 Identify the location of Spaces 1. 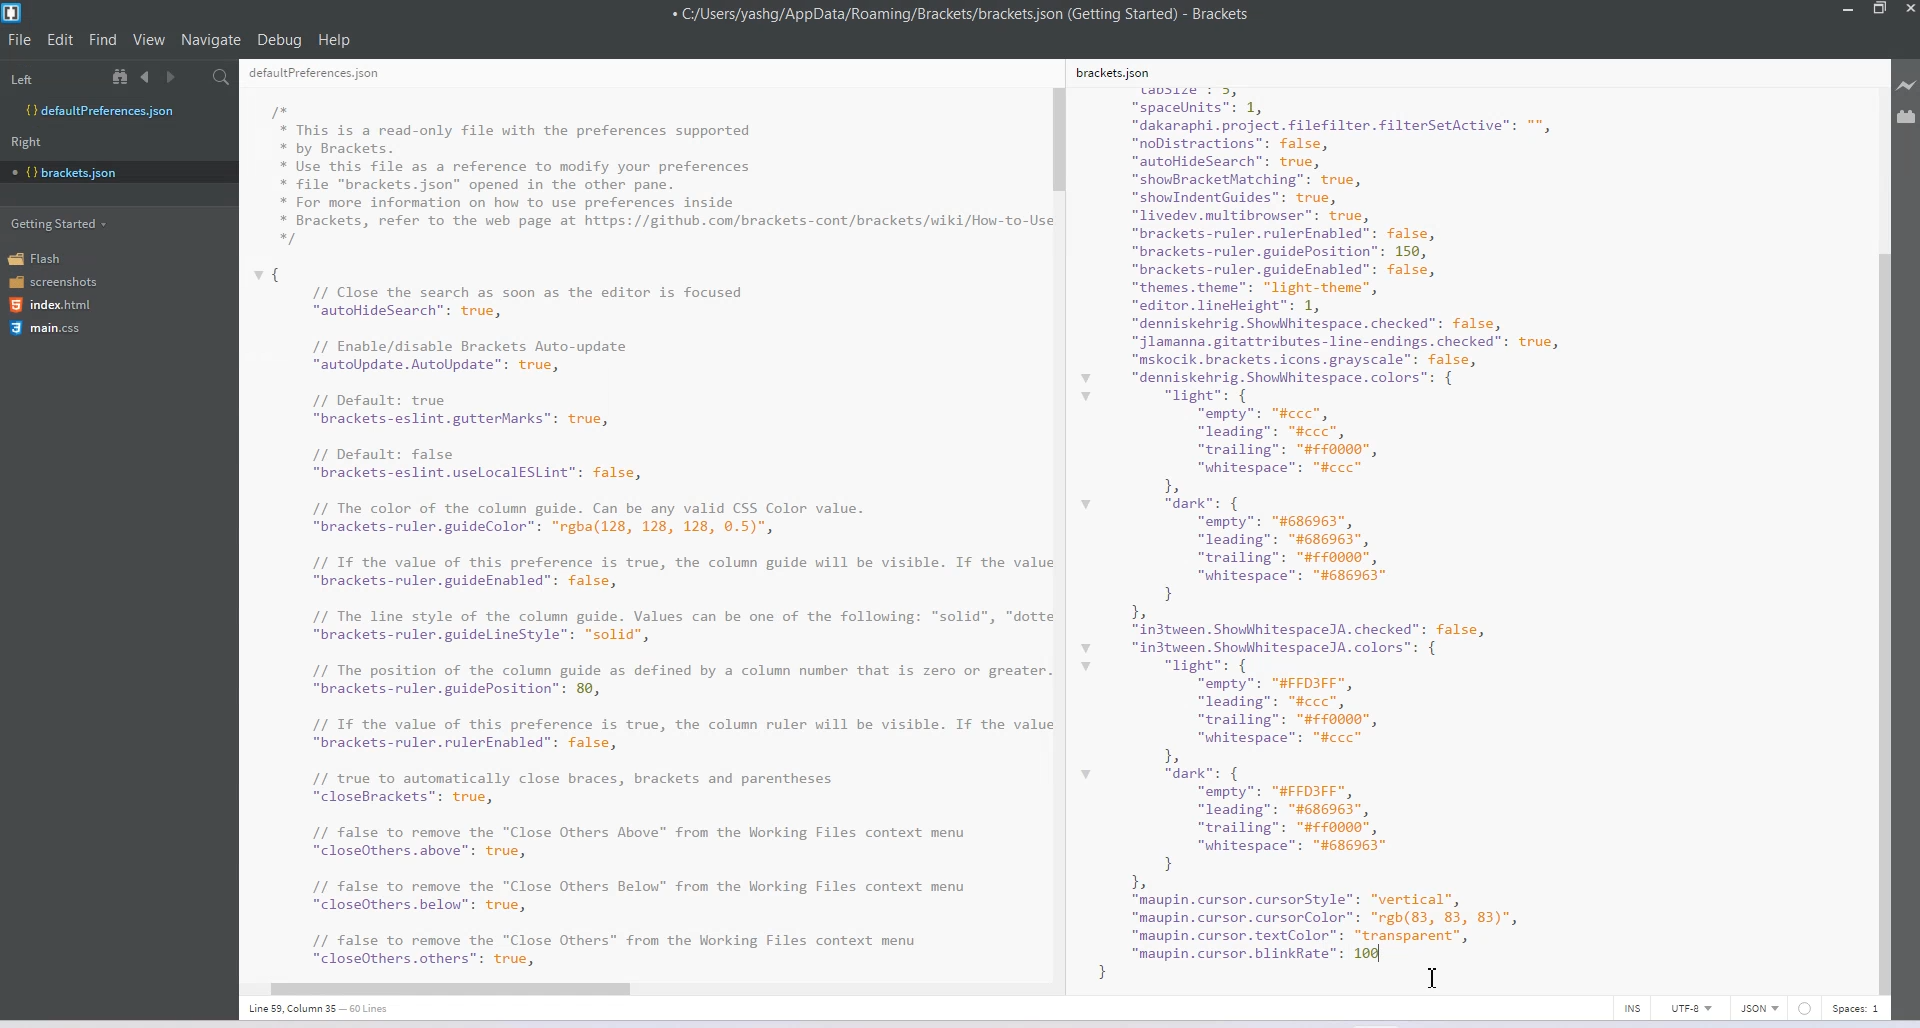
(1857, 1009).